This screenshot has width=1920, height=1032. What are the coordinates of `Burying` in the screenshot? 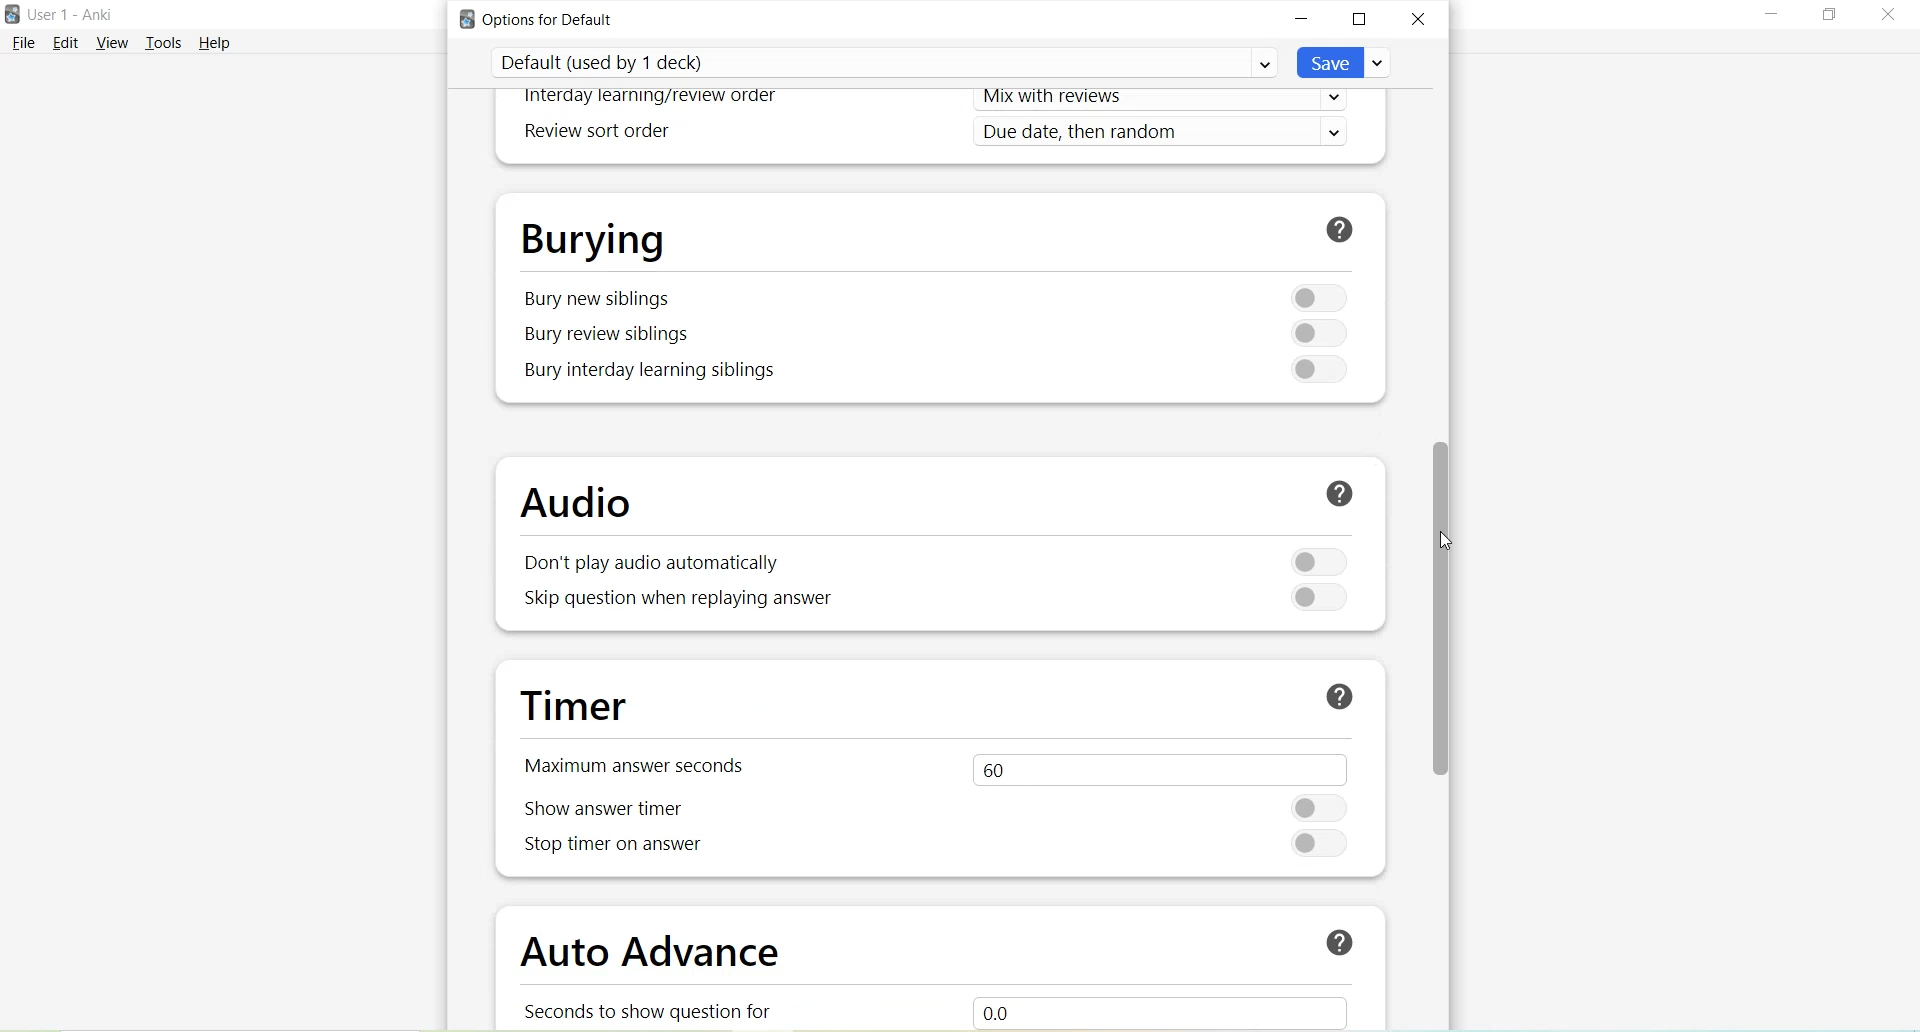 It's located at (593, 237).